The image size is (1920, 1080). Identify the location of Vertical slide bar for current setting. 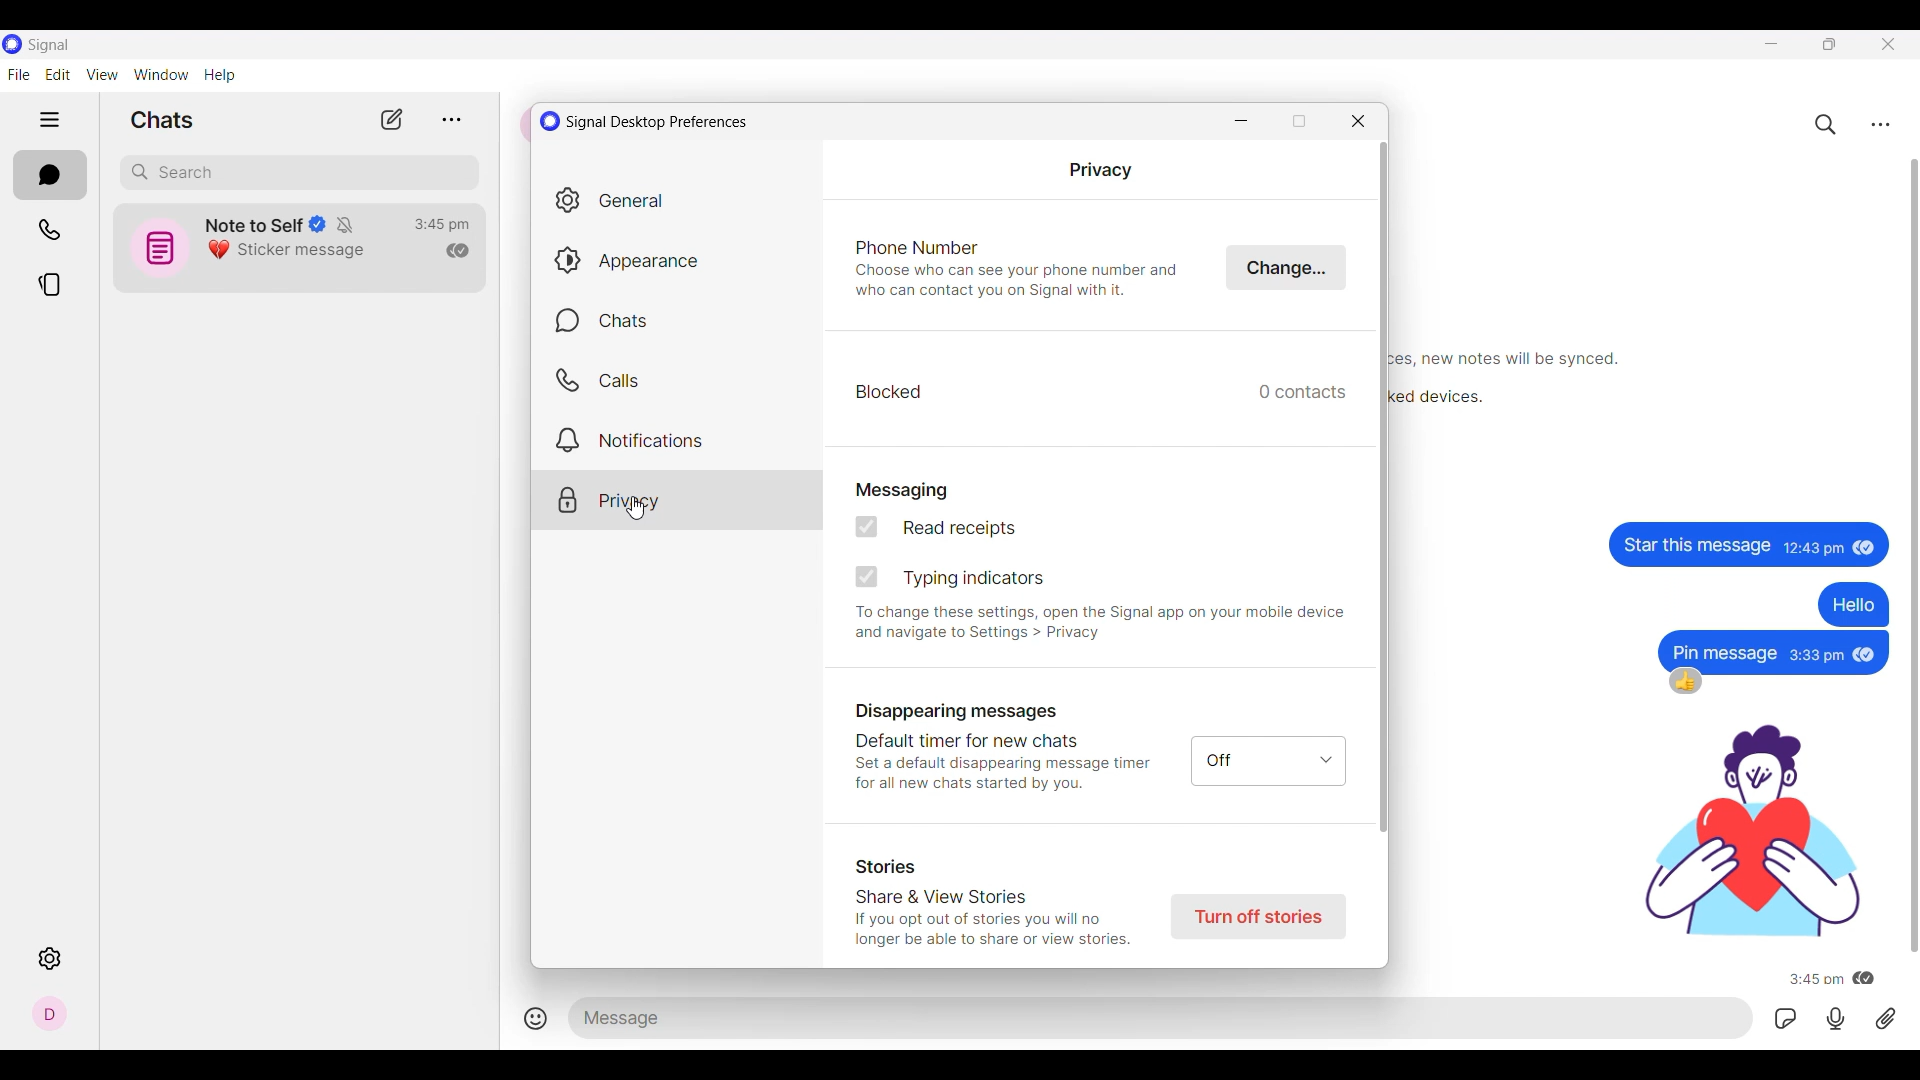
(1384, 488).